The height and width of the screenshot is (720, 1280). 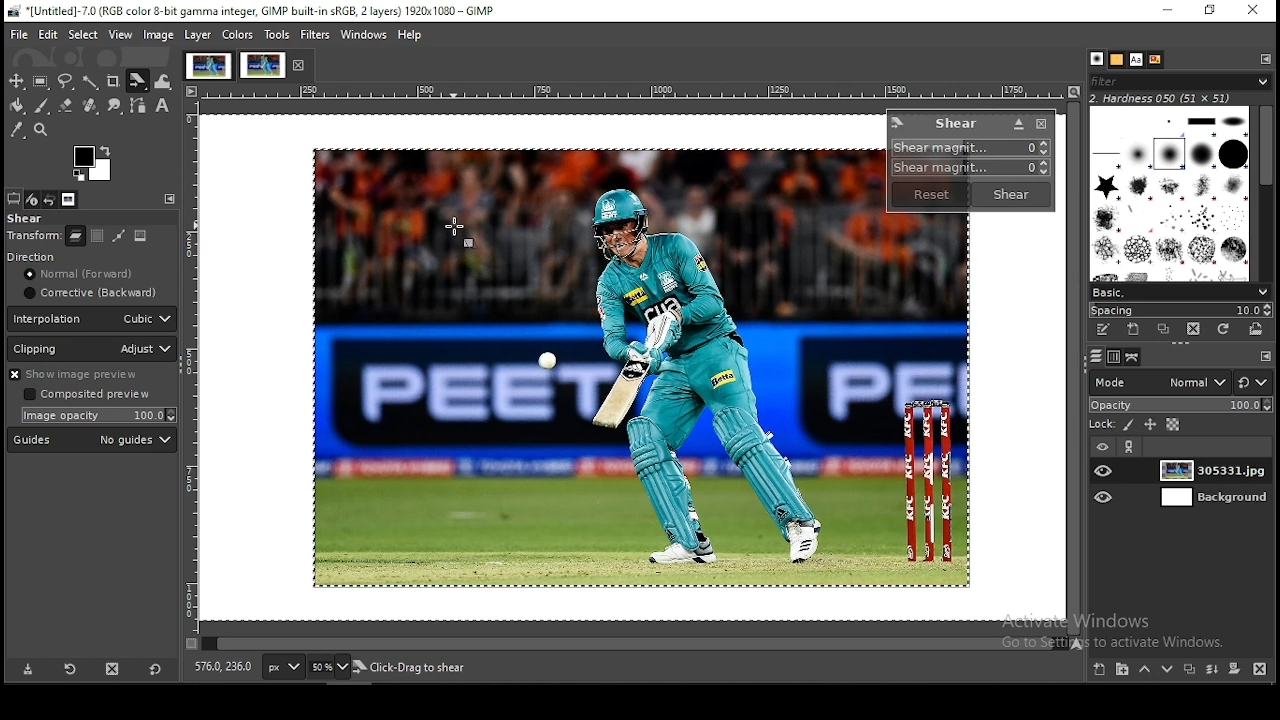 I want to click on select, so click(x=83, y=33).